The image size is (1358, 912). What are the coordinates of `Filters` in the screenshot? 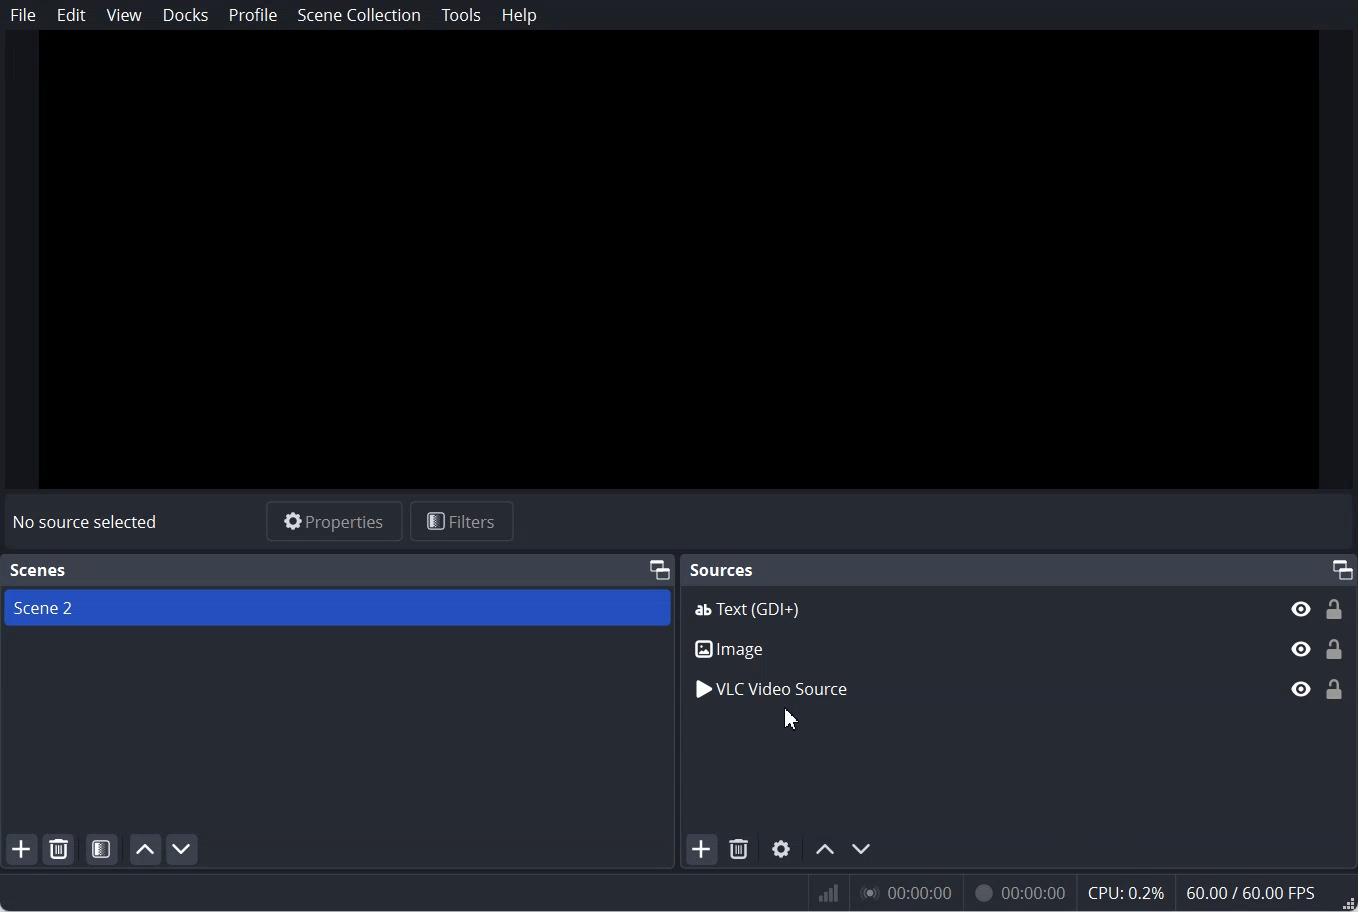 It's located at (463, 521).